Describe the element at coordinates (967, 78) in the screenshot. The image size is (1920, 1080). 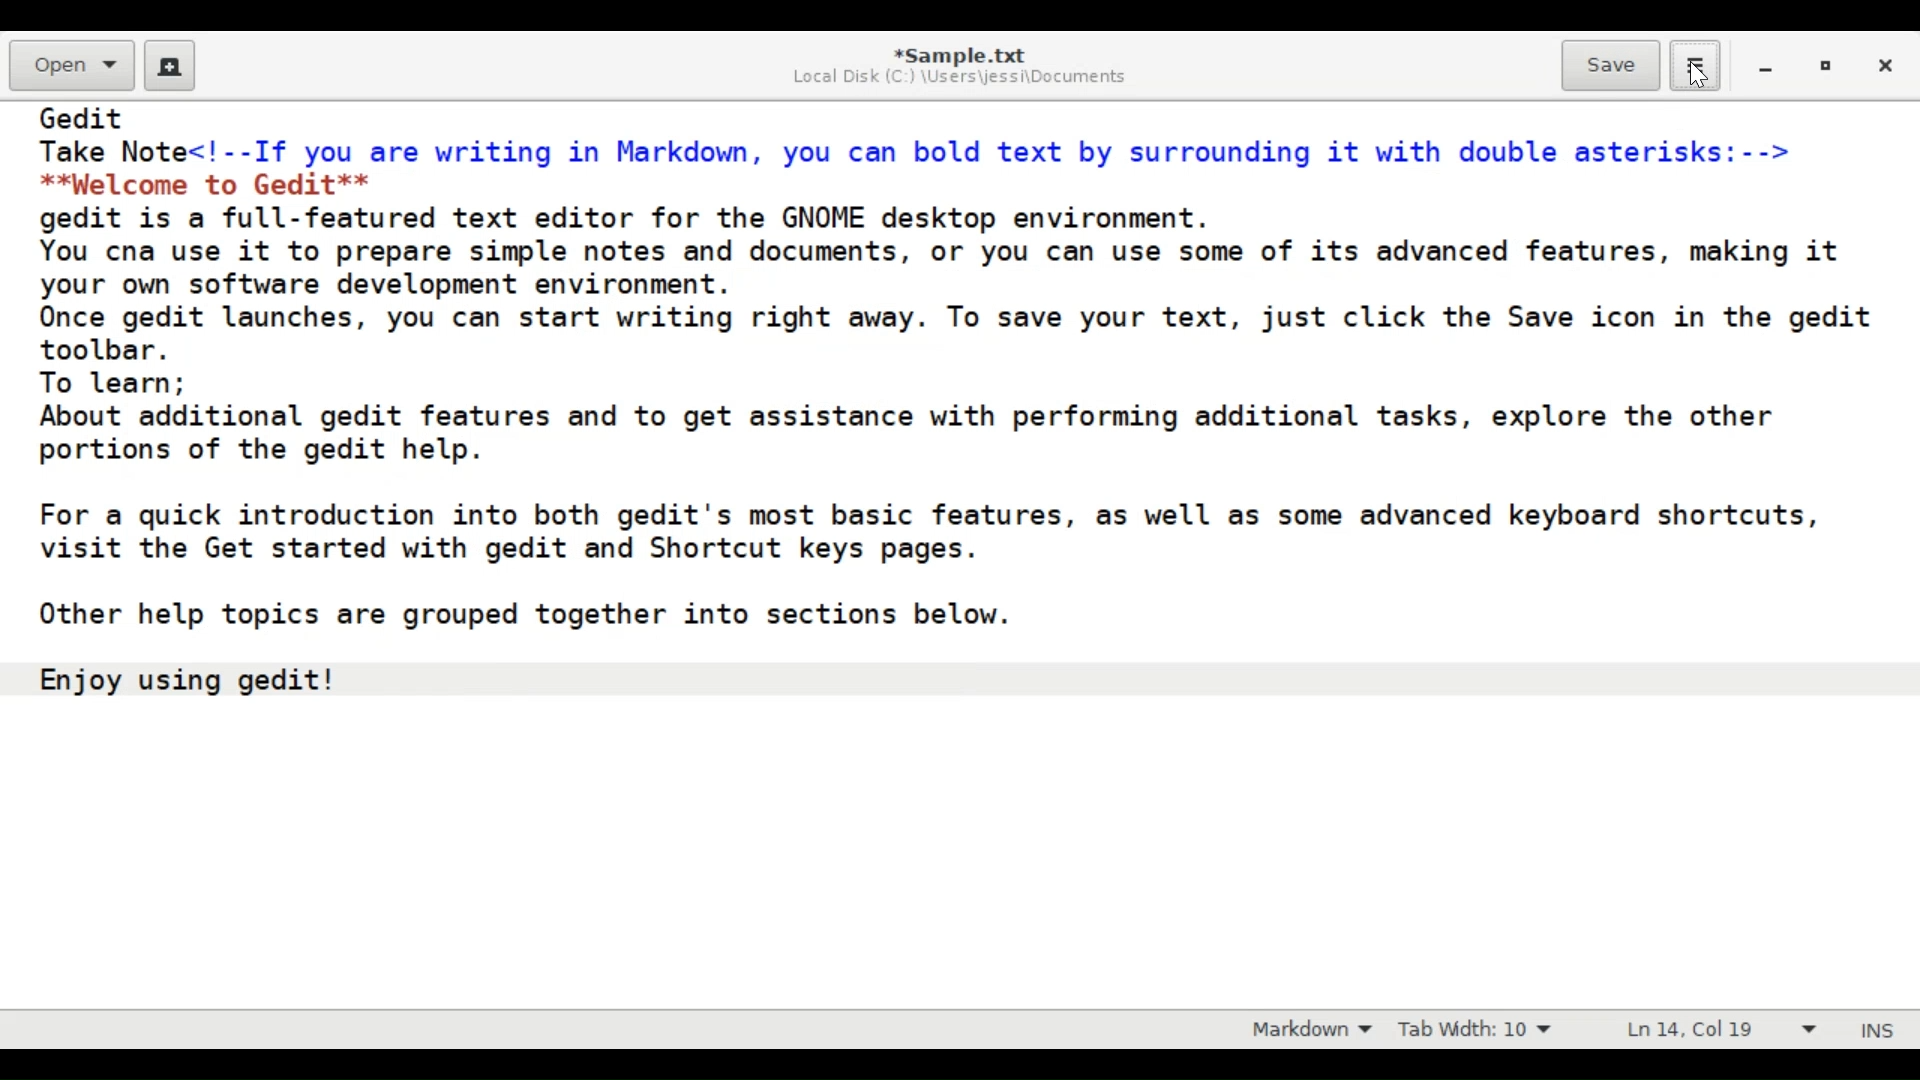
I see `Local Disk (C:) \Users\jessi\Documents` at that location.